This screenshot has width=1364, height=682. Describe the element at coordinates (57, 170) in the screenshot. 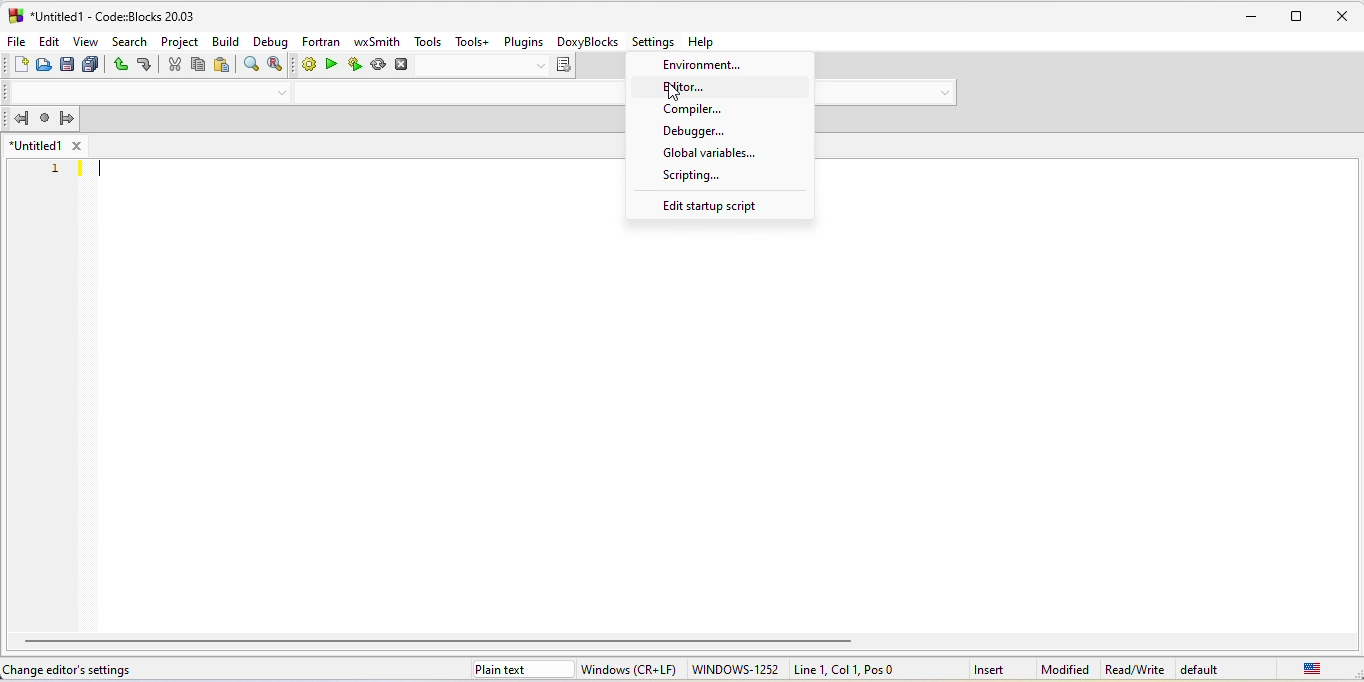

I see `1` at that location.